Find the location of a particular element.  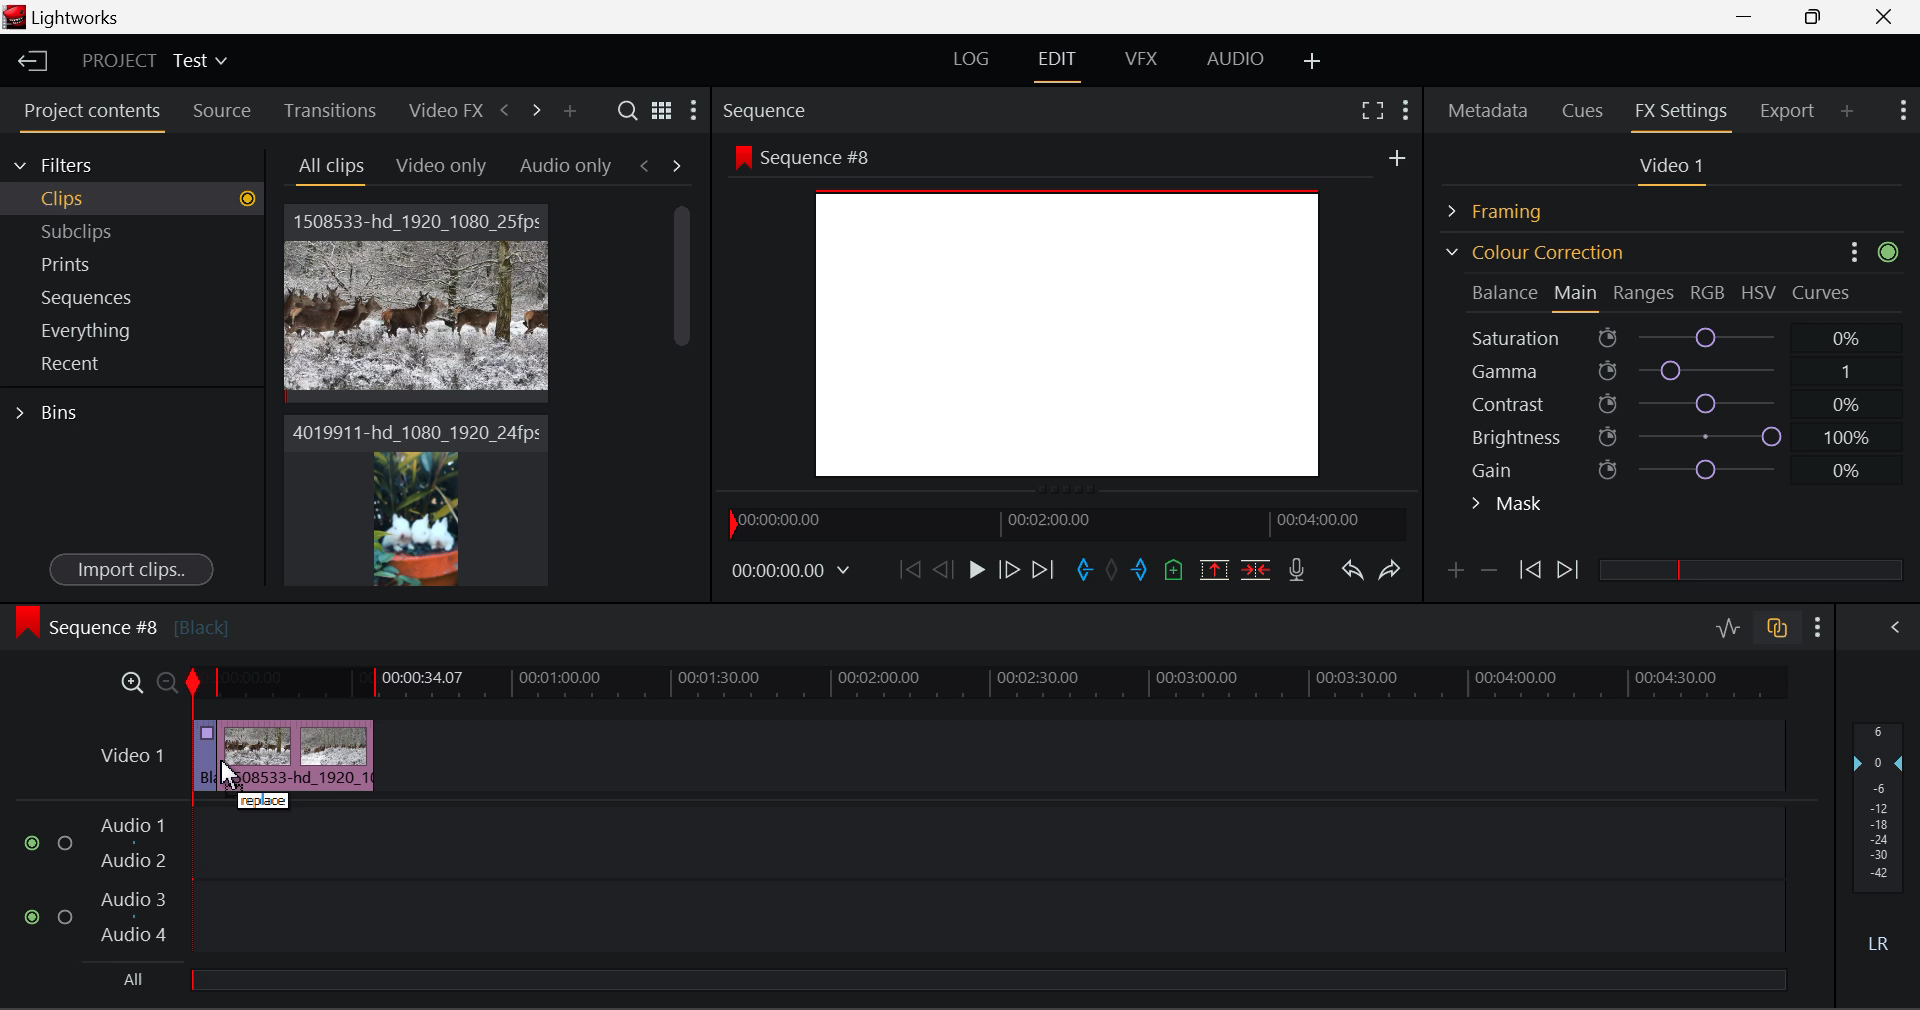

Sequence Preview Section is located at coordinates (770, 112).